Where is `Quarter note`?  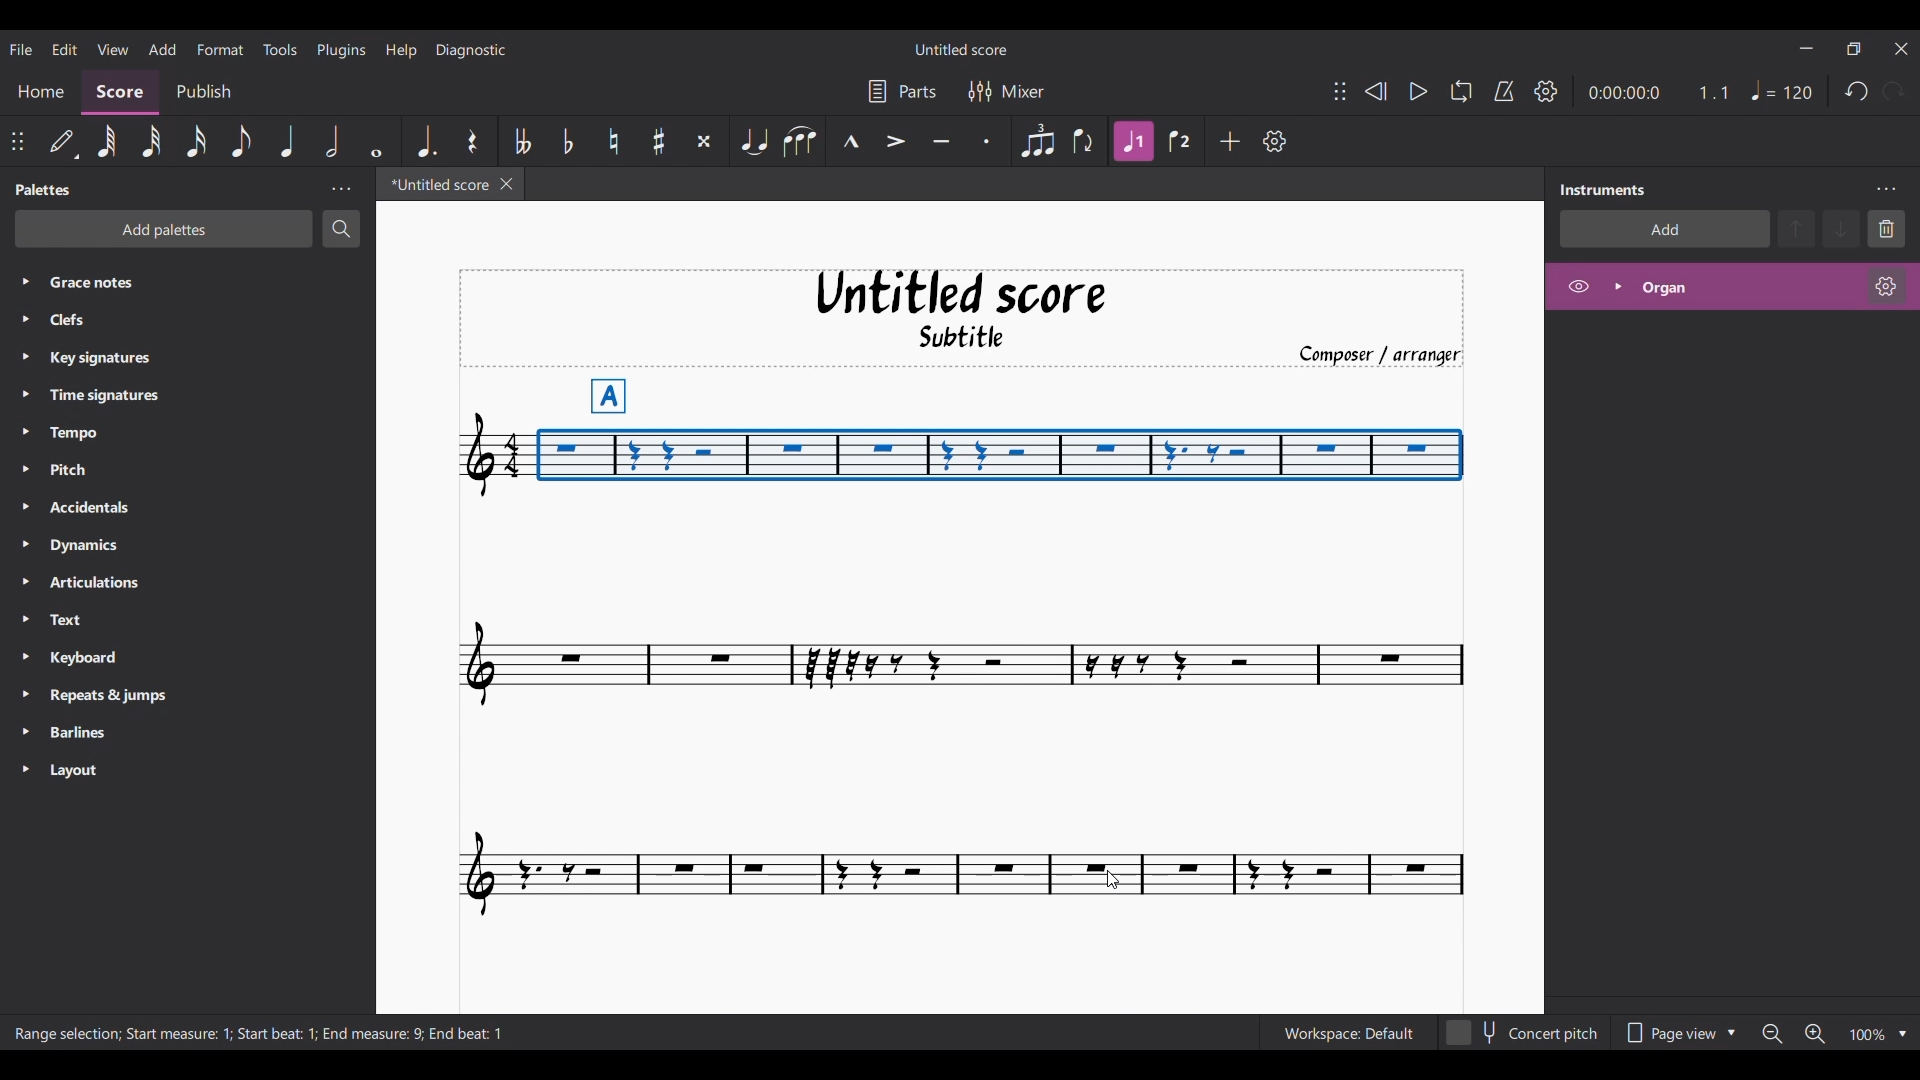 Quarter note is located at coordinates (1782, 90).